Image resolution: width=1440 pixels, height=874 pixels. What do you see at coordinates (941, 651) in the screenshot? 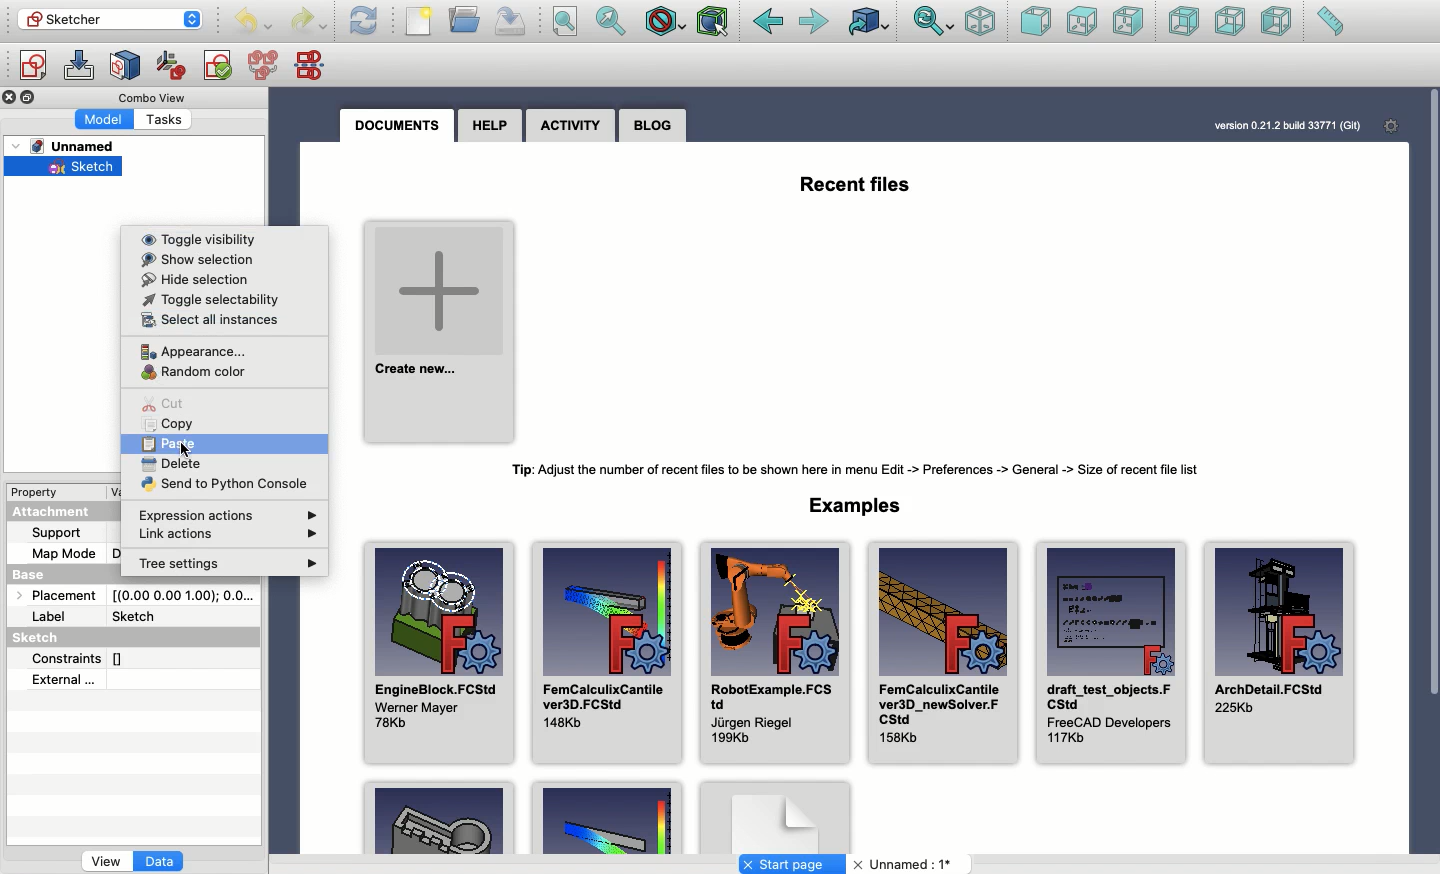
I see `FemCalculixCantile` at bounding box center [941, 651].